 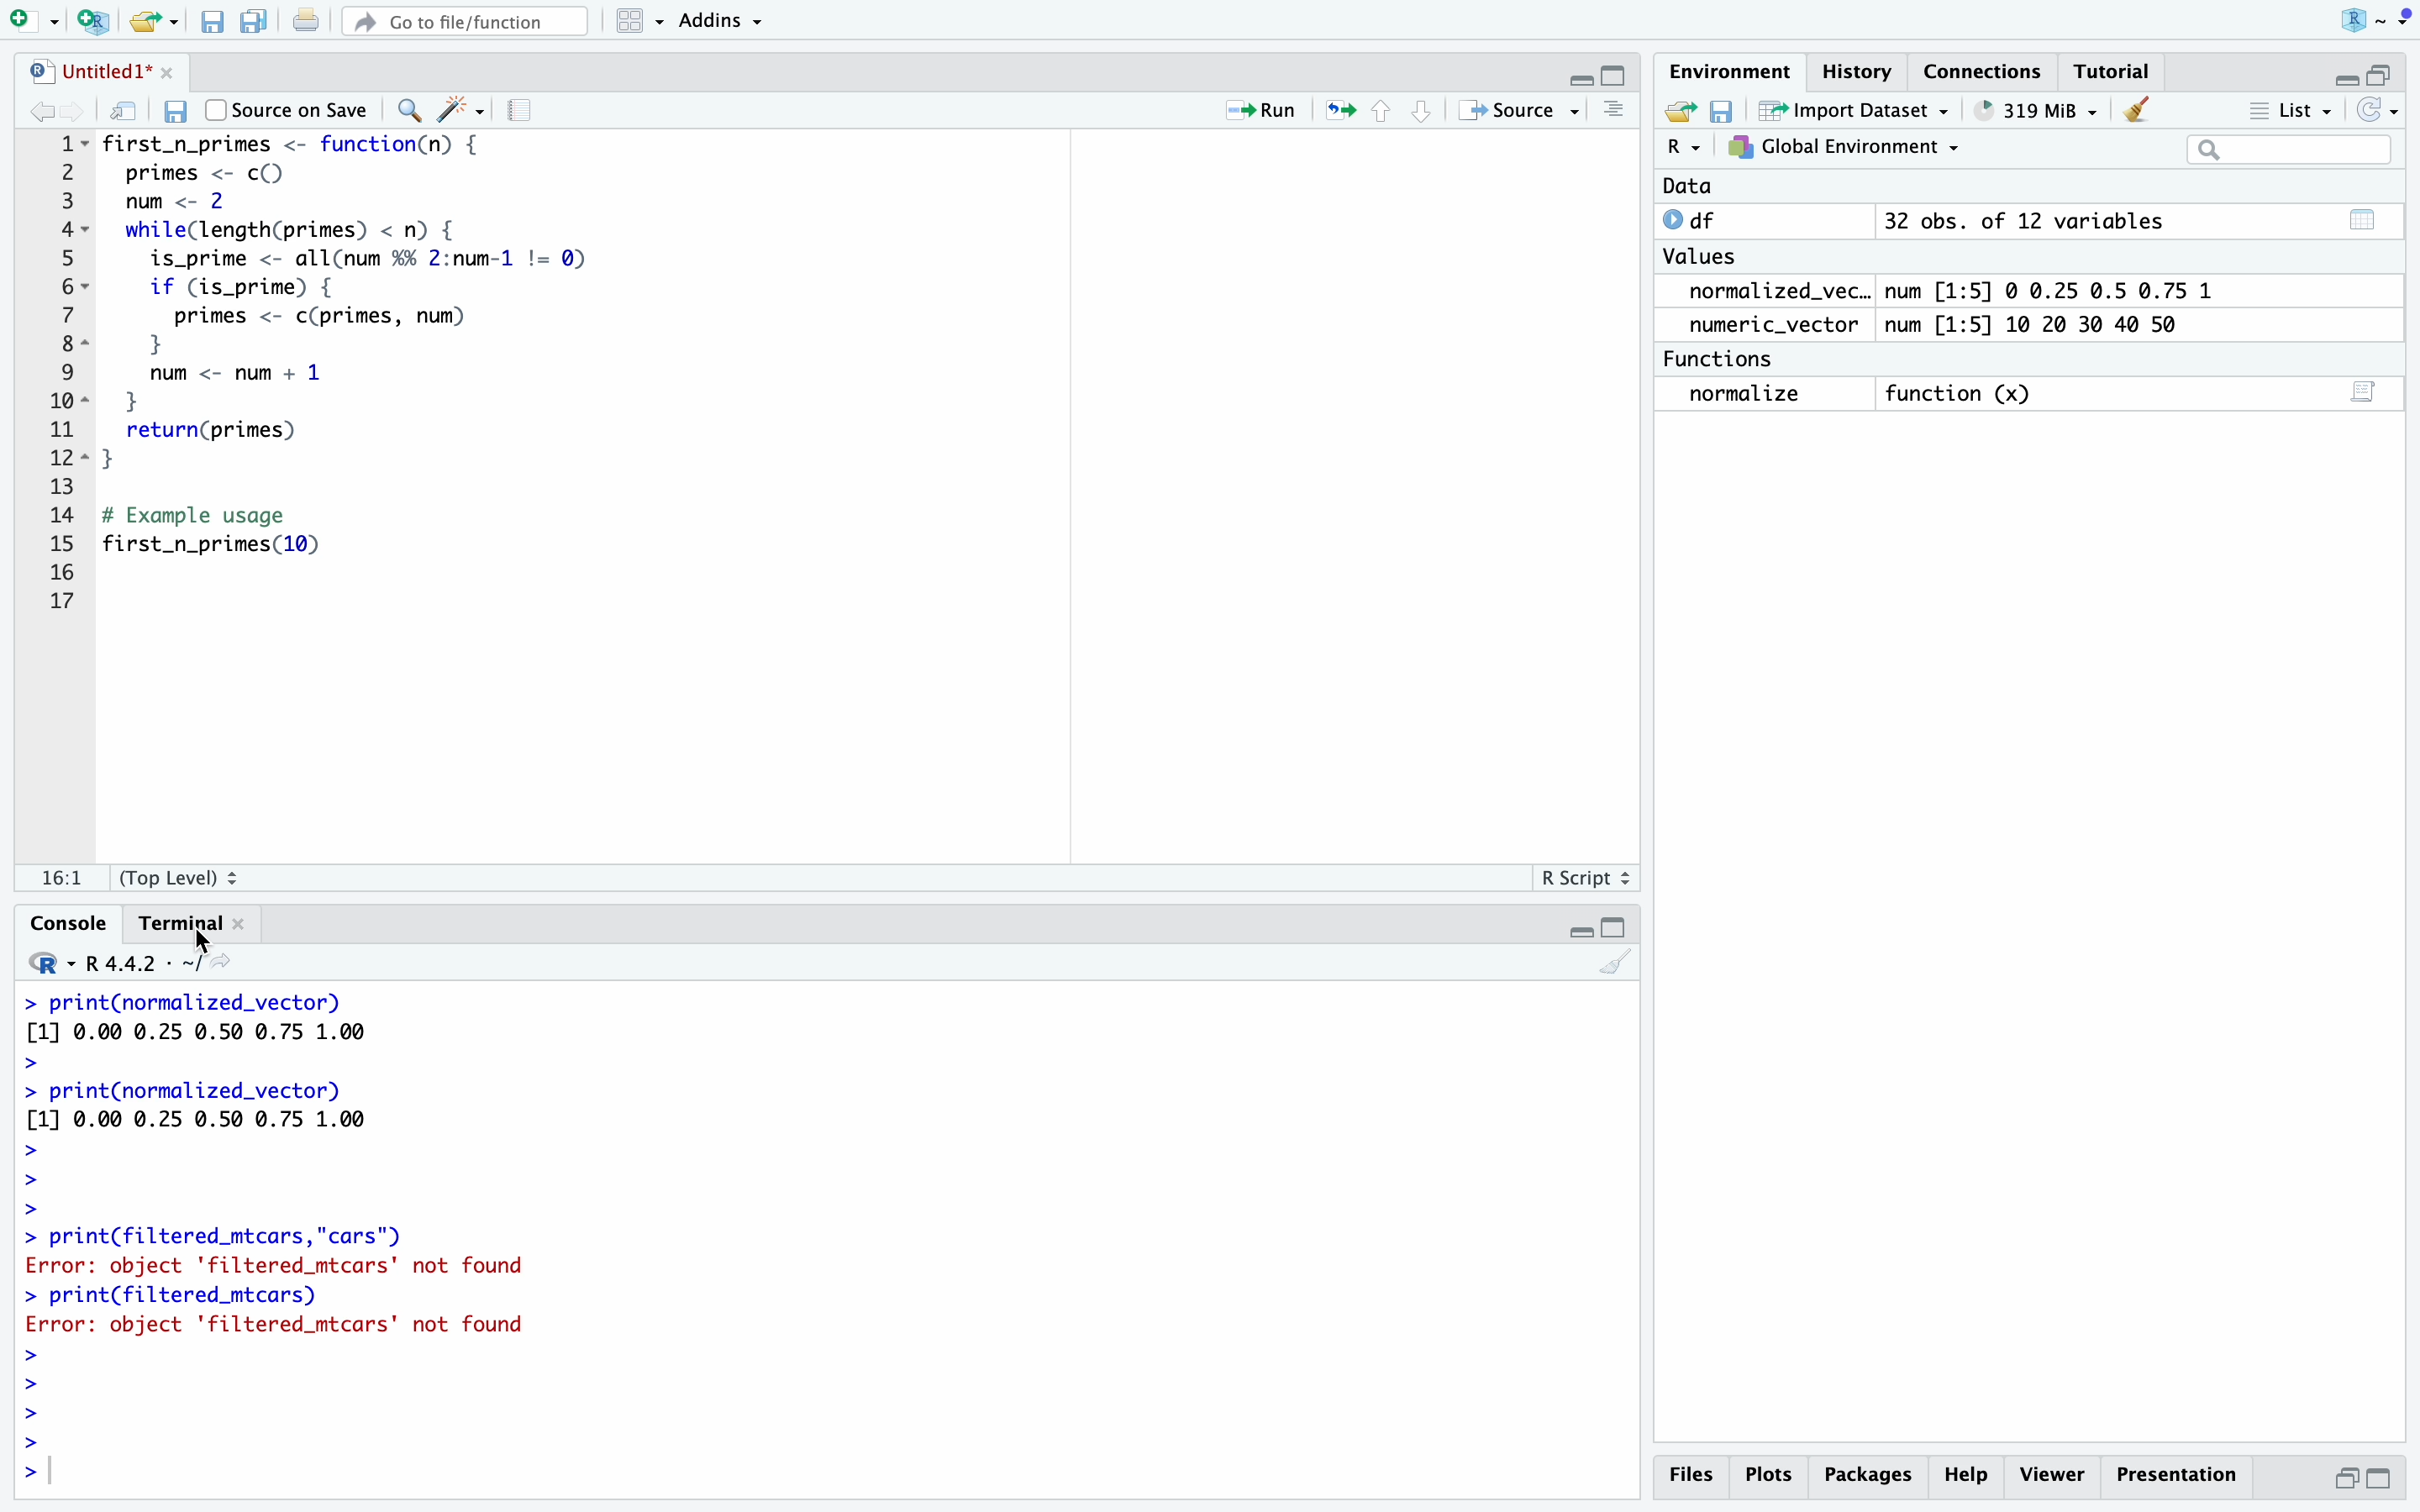 What do you see at coordinates (1616, 115) in the screenshot?
I see `show document line` at bounding box center [1616, 115].